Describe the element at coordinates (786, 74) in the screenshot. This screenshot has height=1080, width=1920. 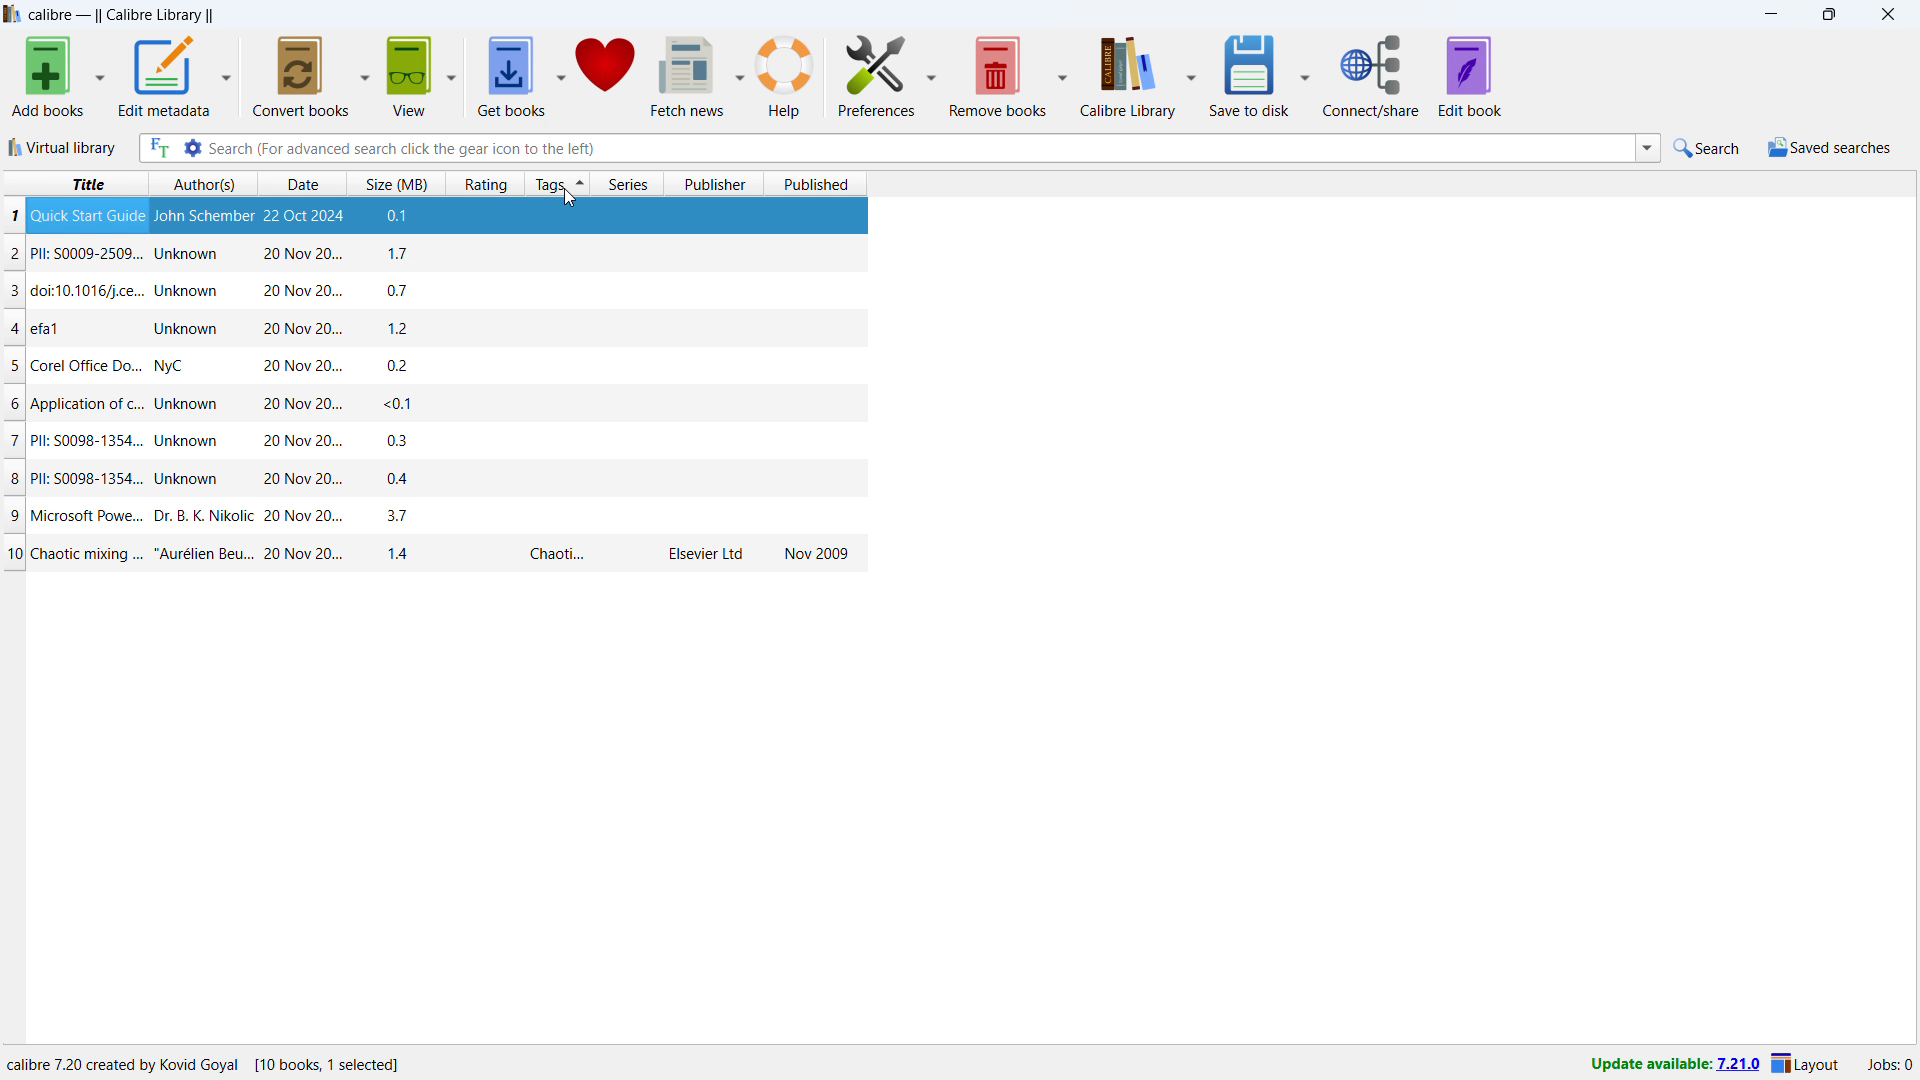
I see `help` at that location.